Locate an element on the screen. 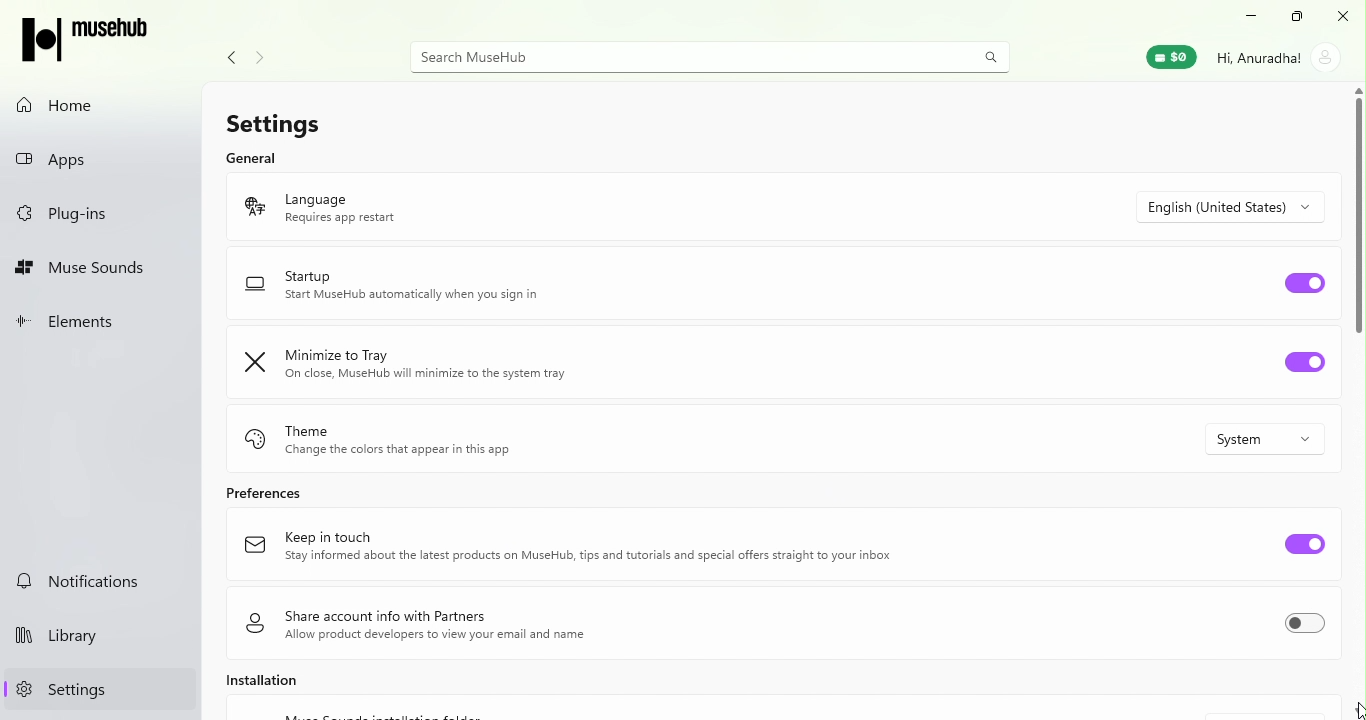 The width and height of the screenshot is (1366, 720). scroll up is located at coordinates (1357, 89).